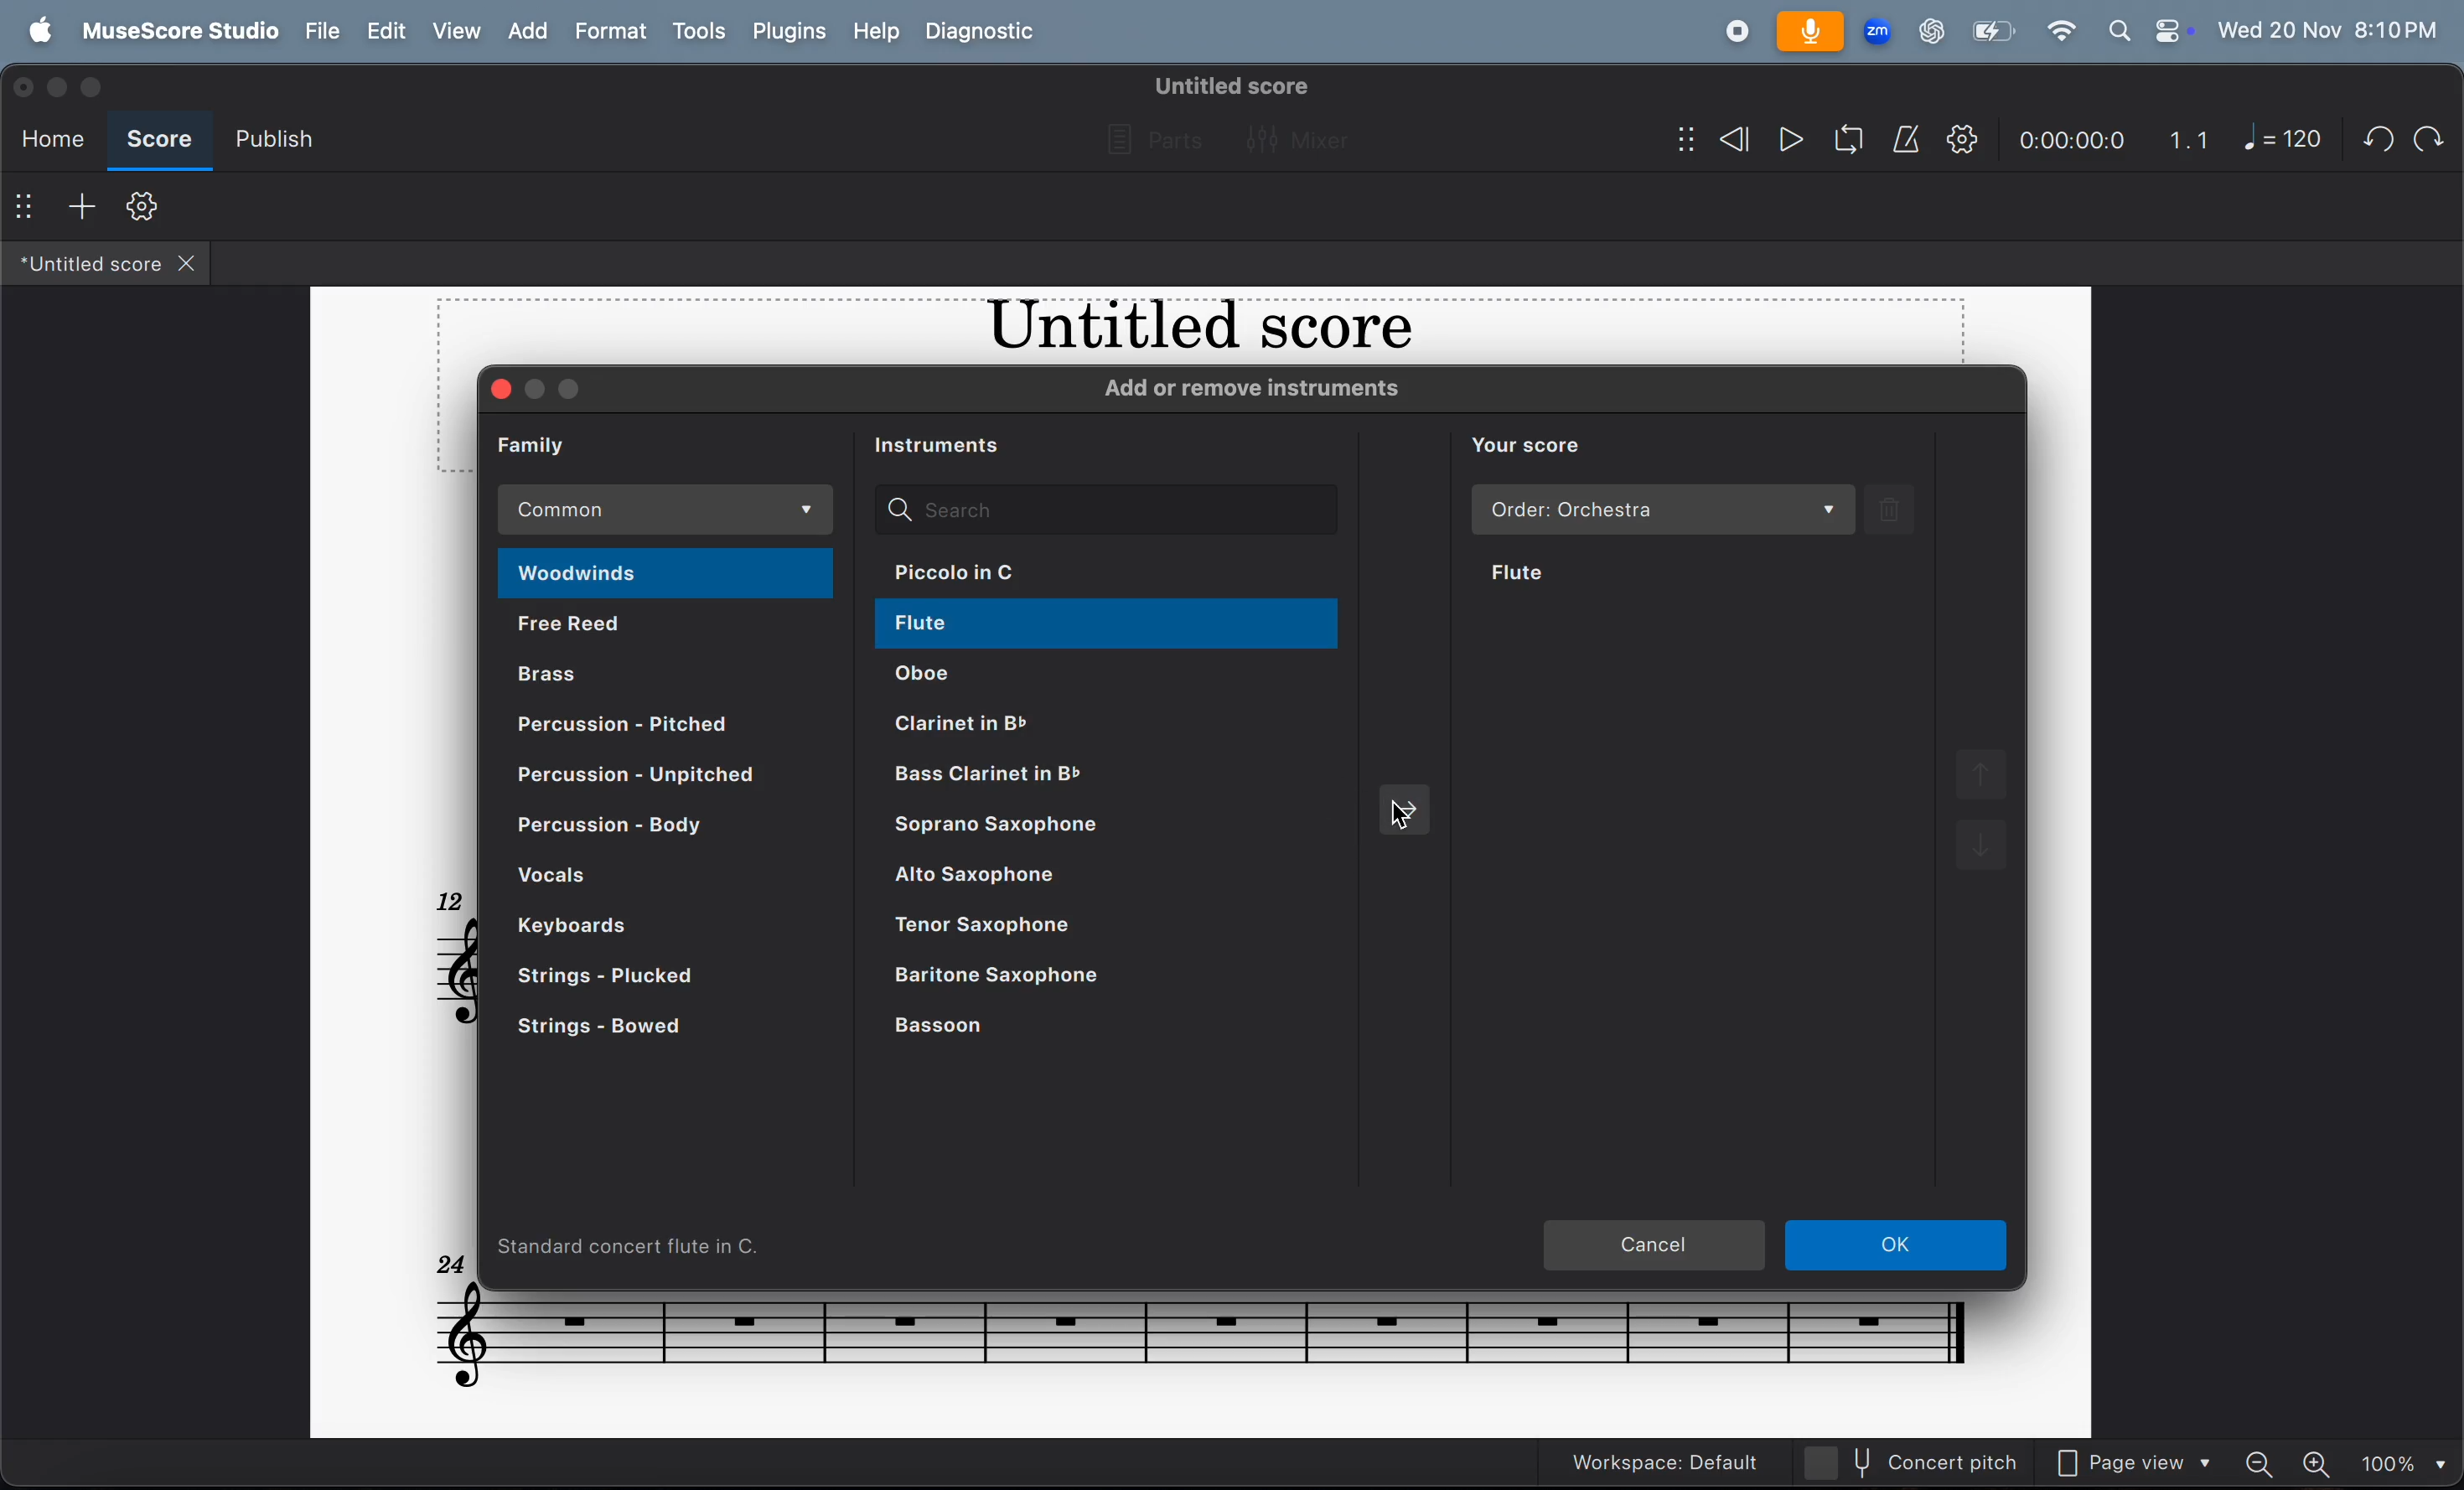 The height and width of the screenshot is (1490, 2464). I want to click on add selected instruments to score, so click(1410, 806).